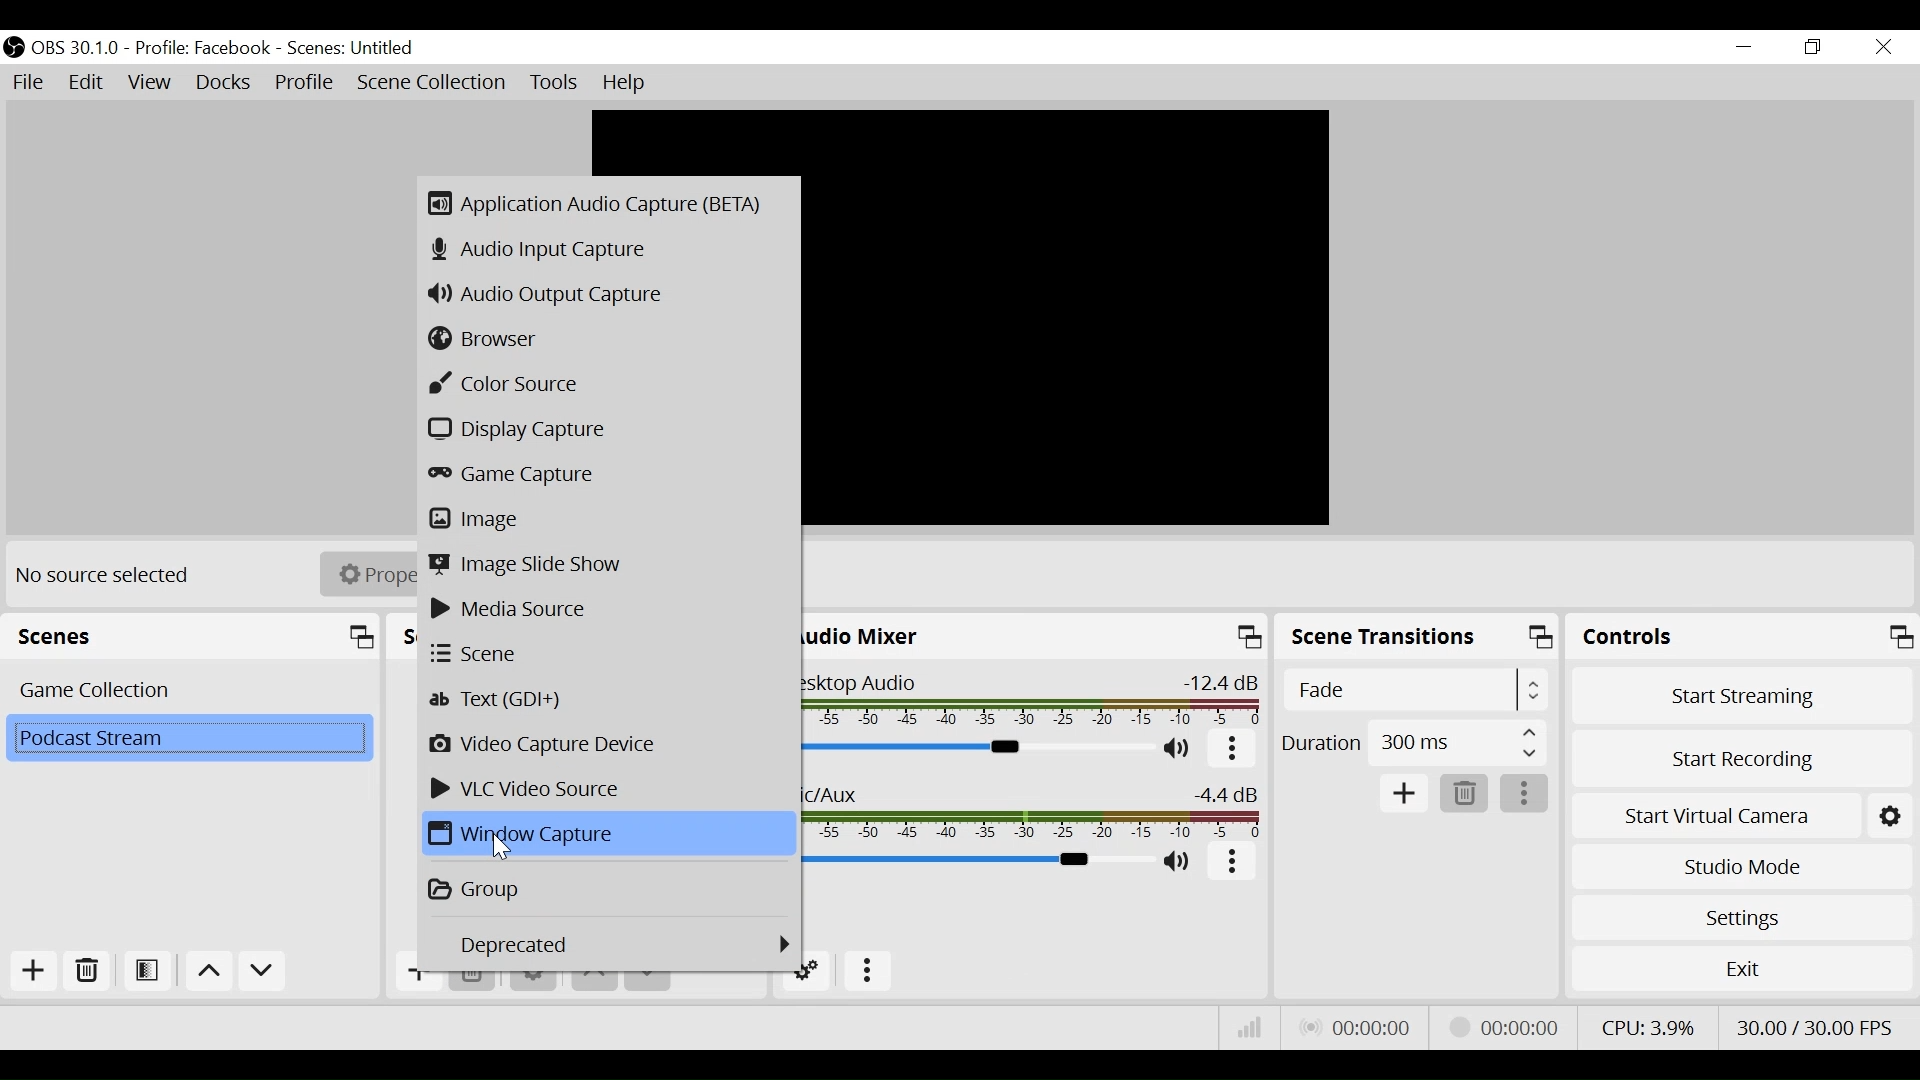 This screenshot has width=1920, height=1080. Describe the element at coordinates (1037, 636) in the screenshot. I see `Audio Mixer Panel` at that location.